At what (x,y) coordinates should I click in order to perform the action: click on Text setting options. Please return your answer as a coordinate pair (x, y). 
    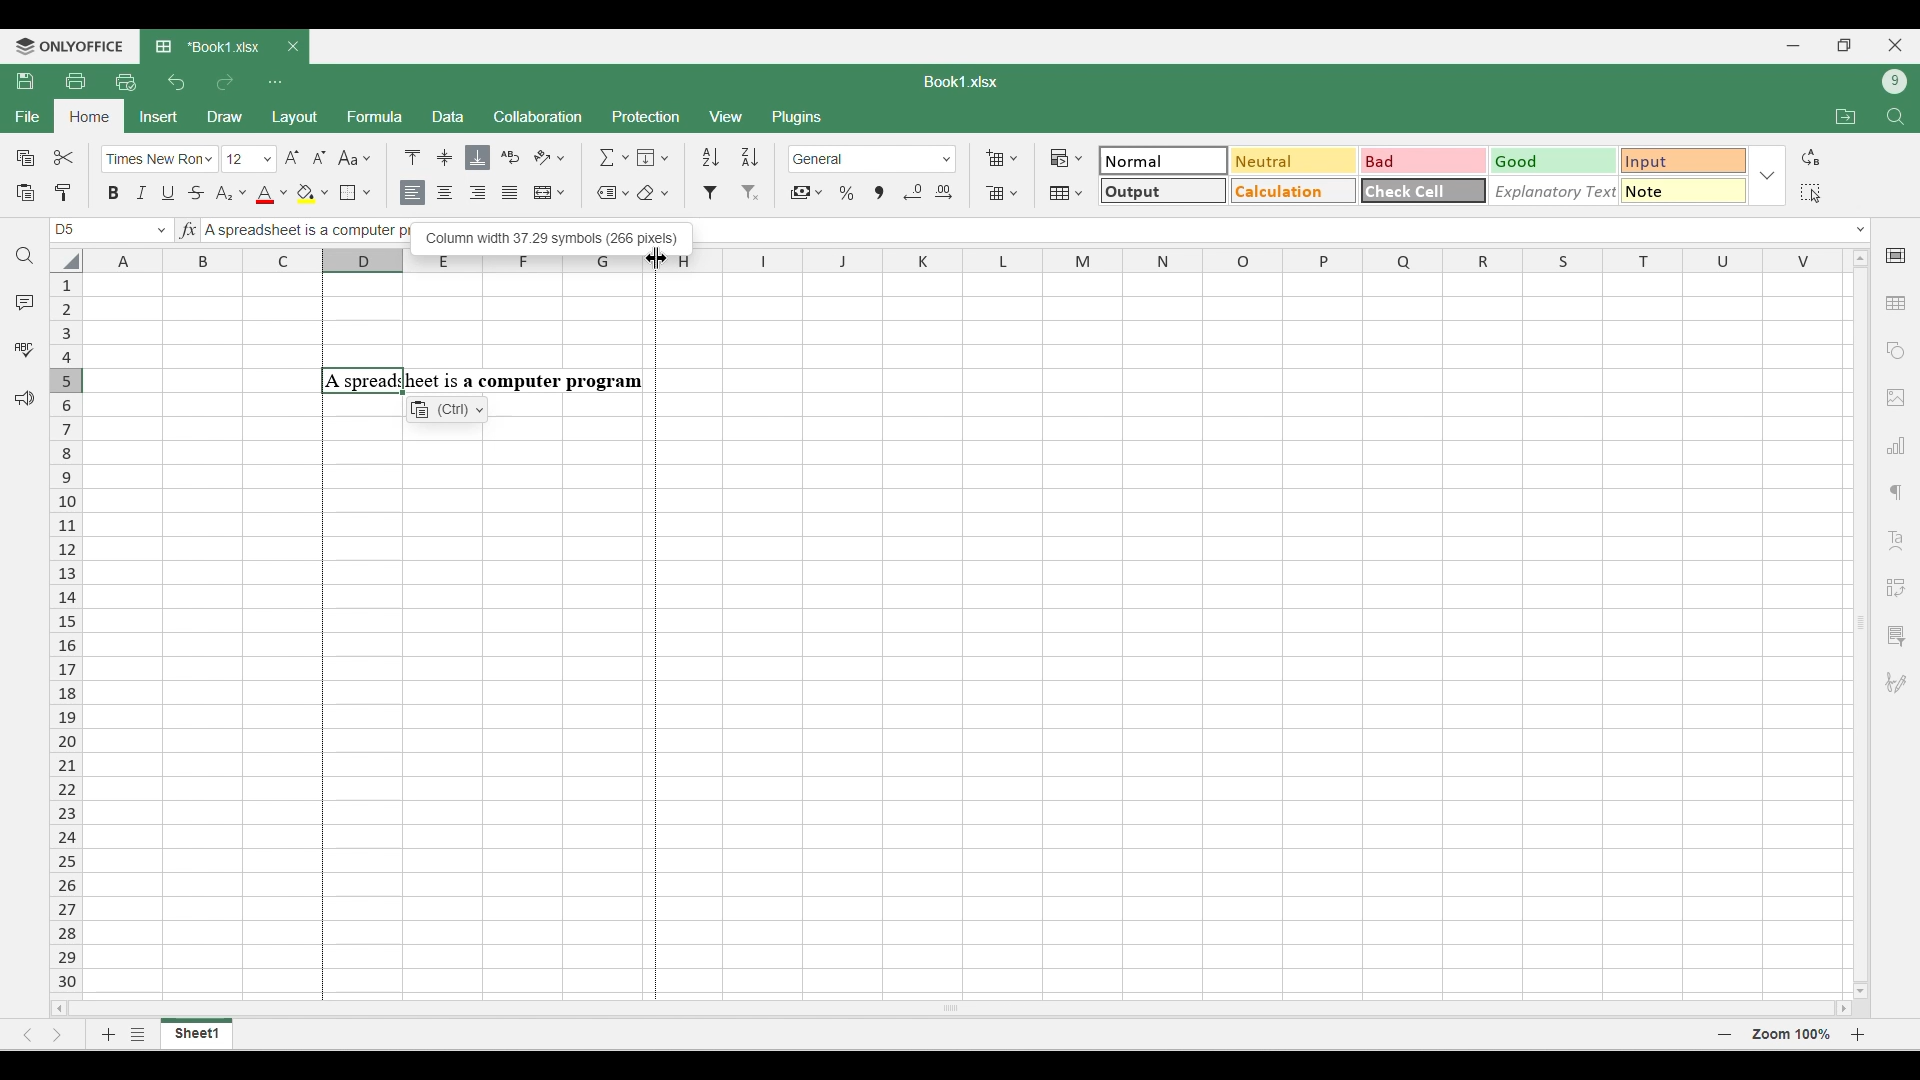
    Looking at the image, I should click on (447, 409).